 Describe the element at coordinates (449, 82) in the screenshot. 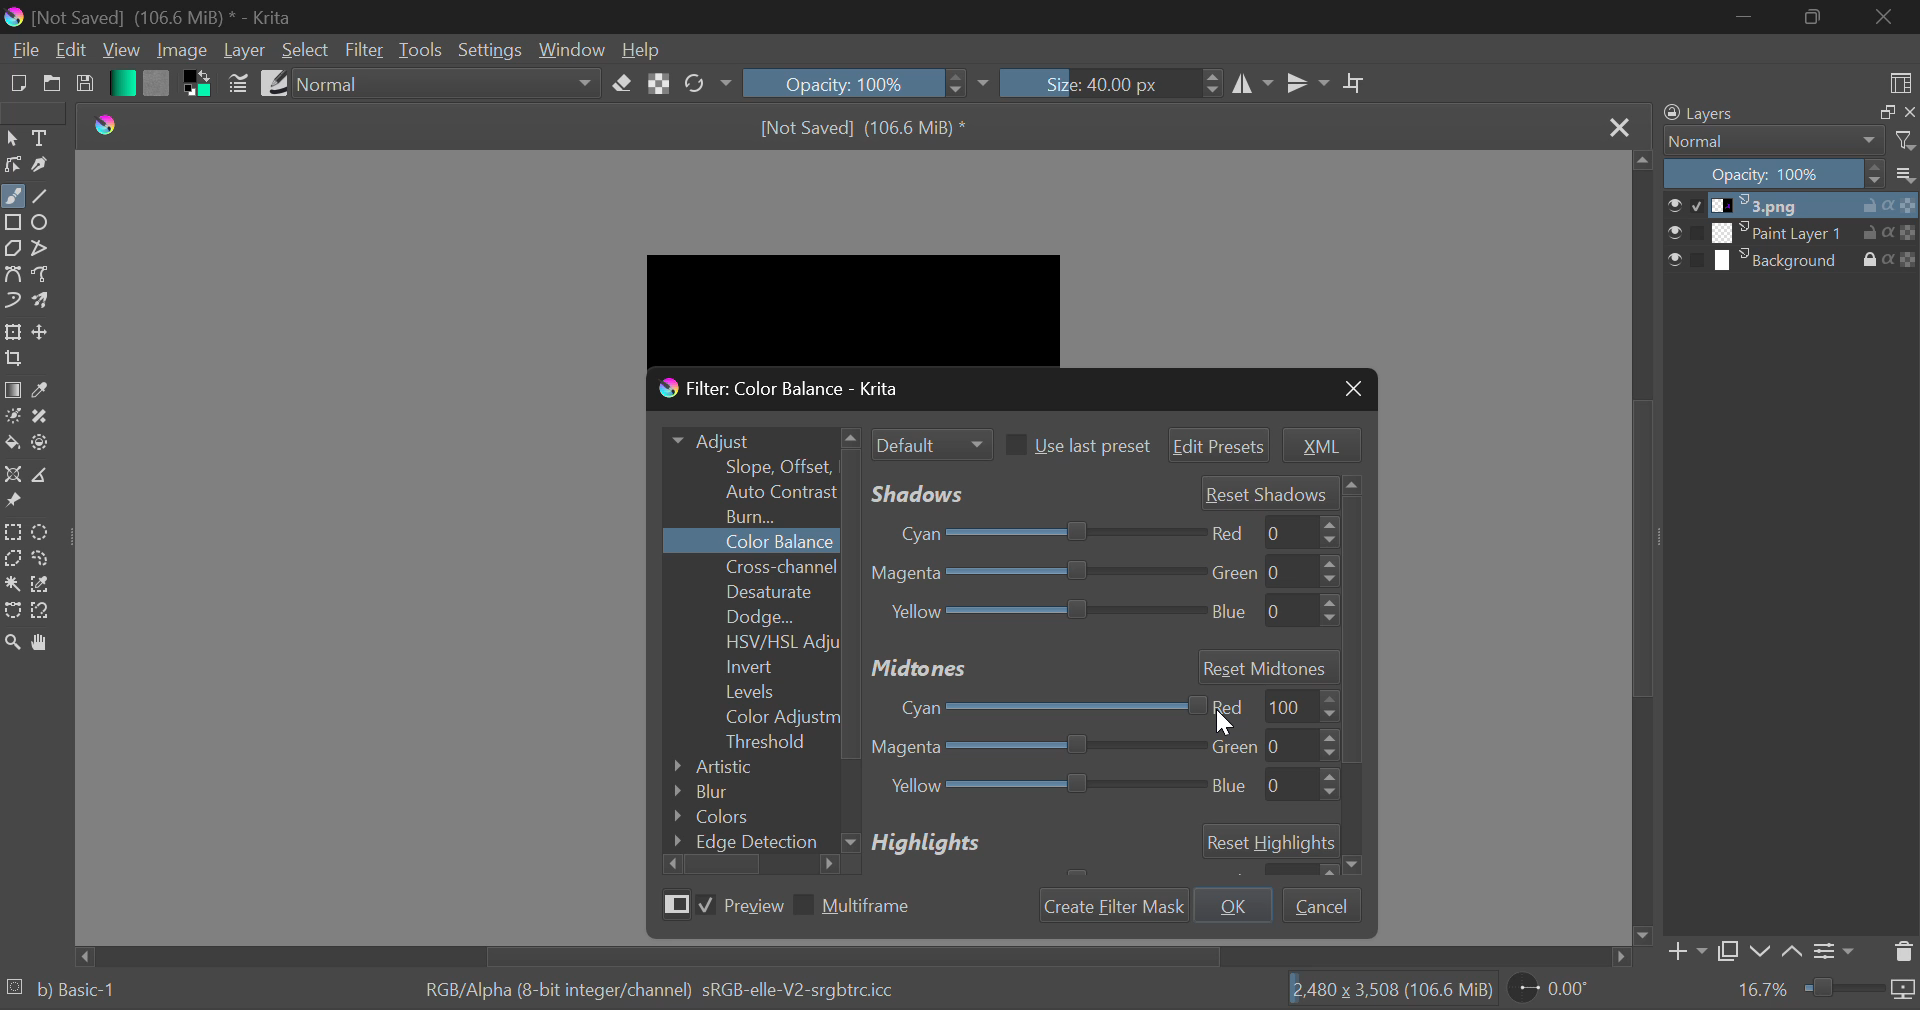

I see `Blending Mode` at that location.